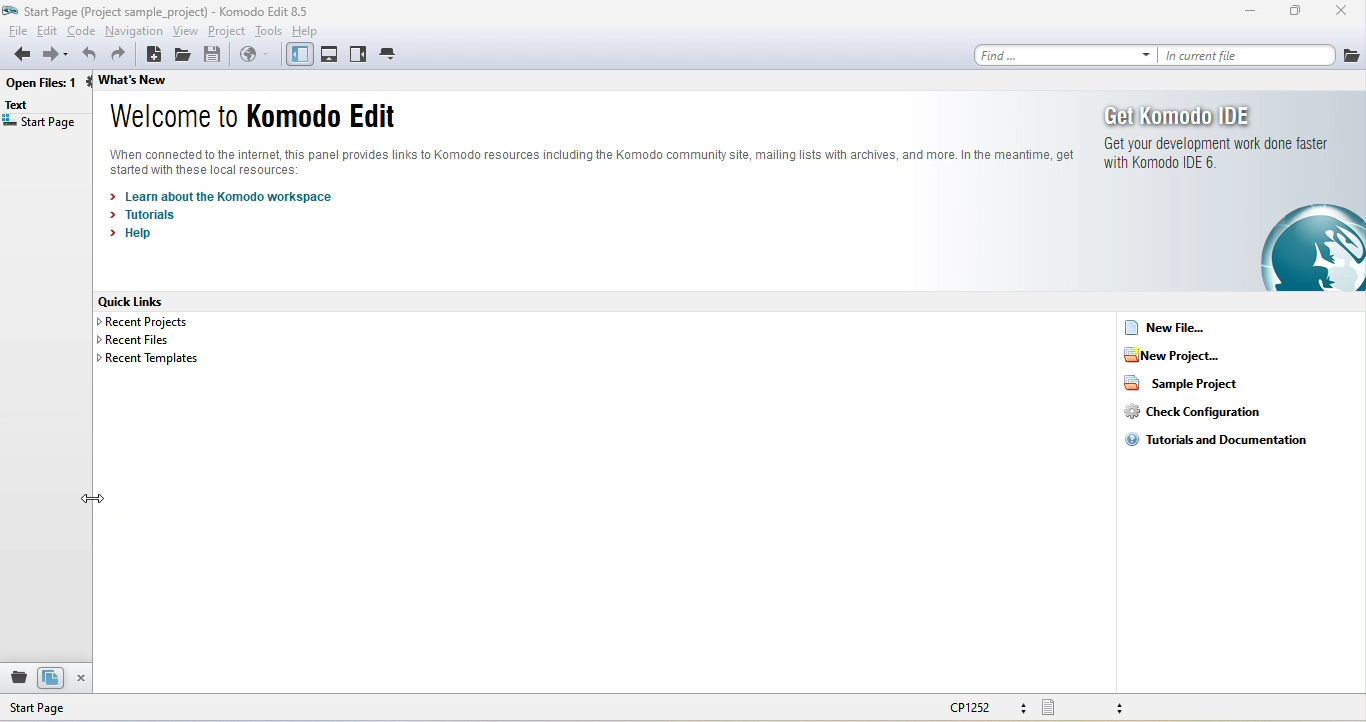 This screenshot has width=1366, height=722. Describe the element at coordinates (148, 214) in the screenshot. I see `tutorials` at that location.